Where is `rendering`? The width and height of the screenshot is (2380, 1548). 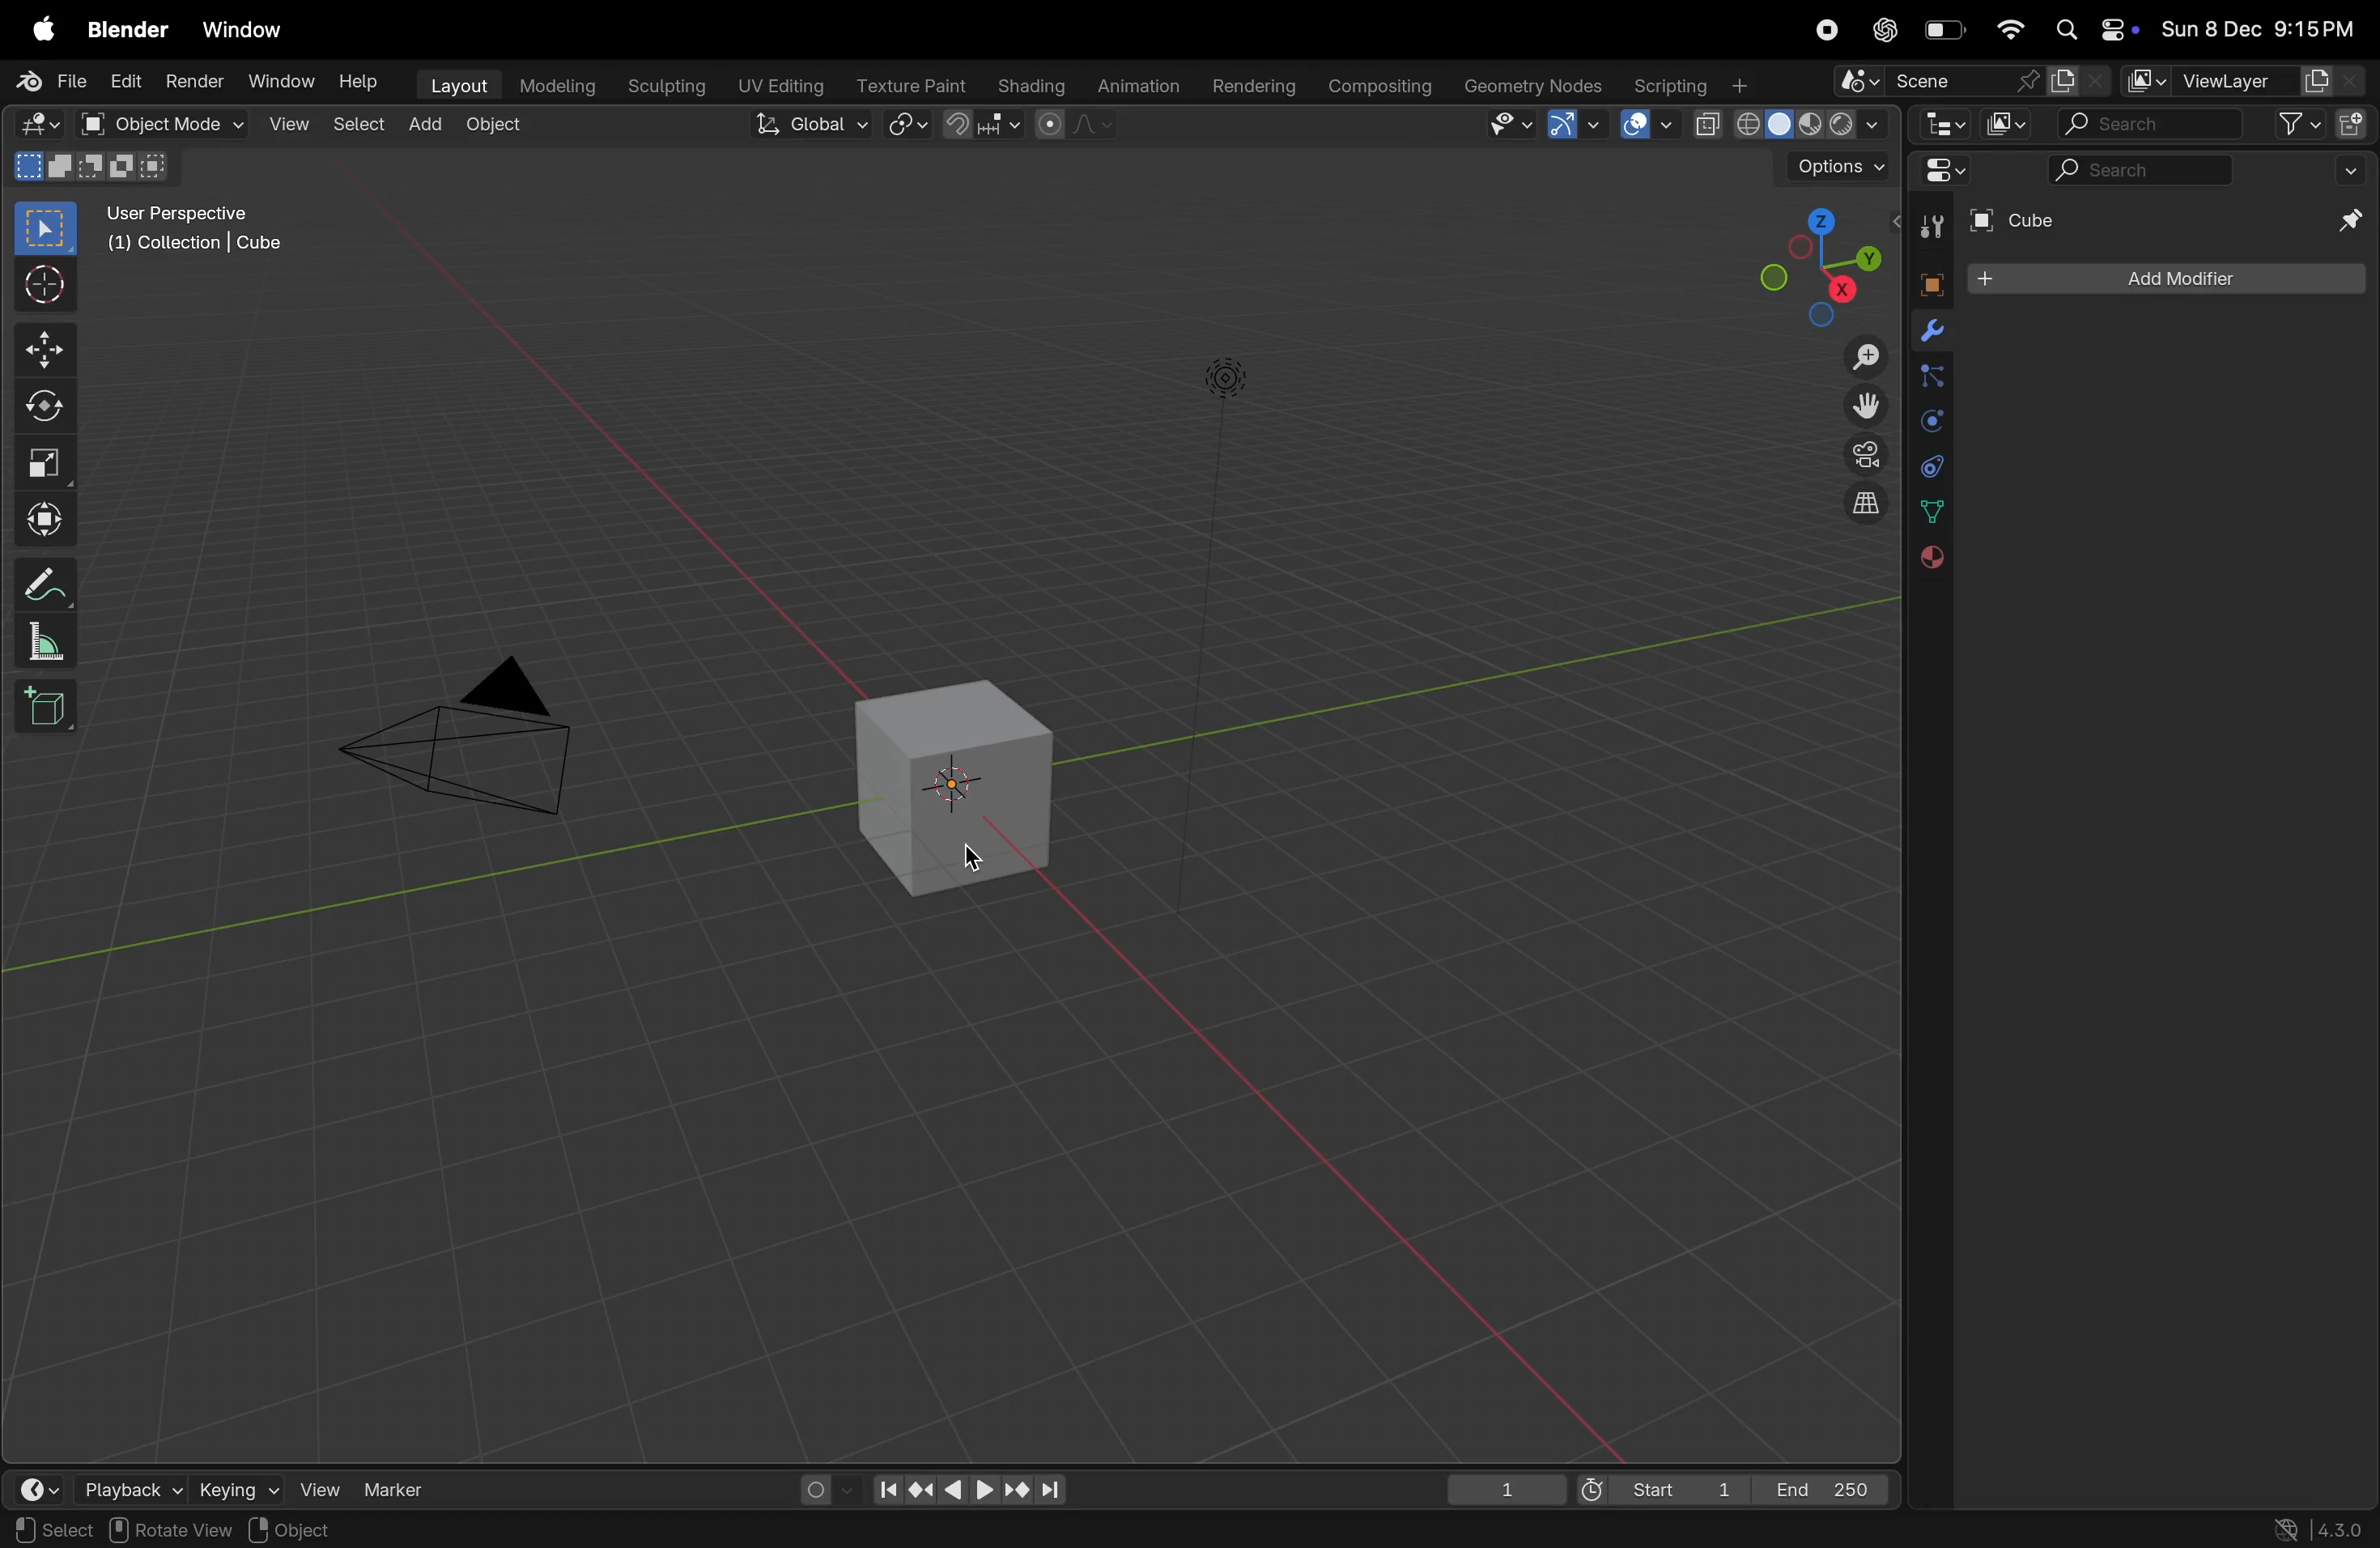 rendering is located at coordinates (1251, 87).